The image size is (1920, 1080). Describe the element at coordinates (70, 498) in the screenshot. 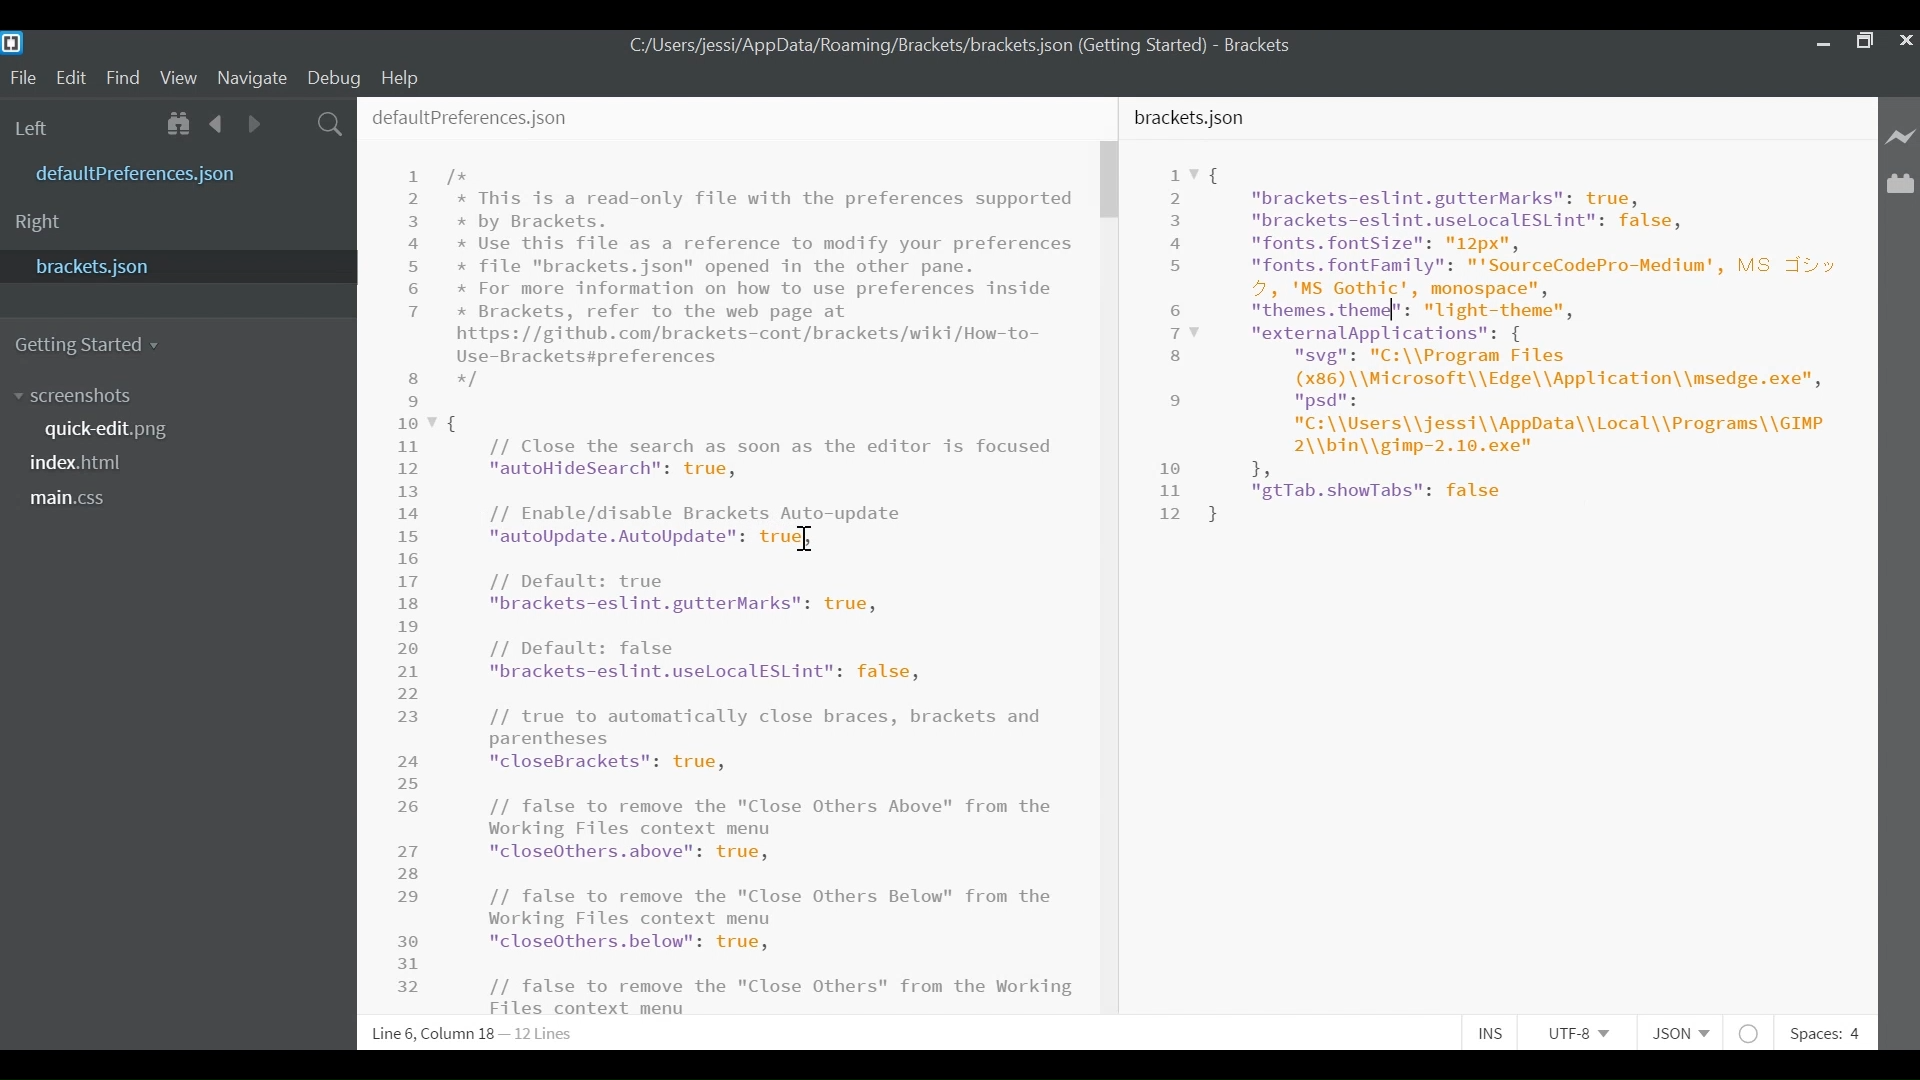

I see `main.css` at that location.